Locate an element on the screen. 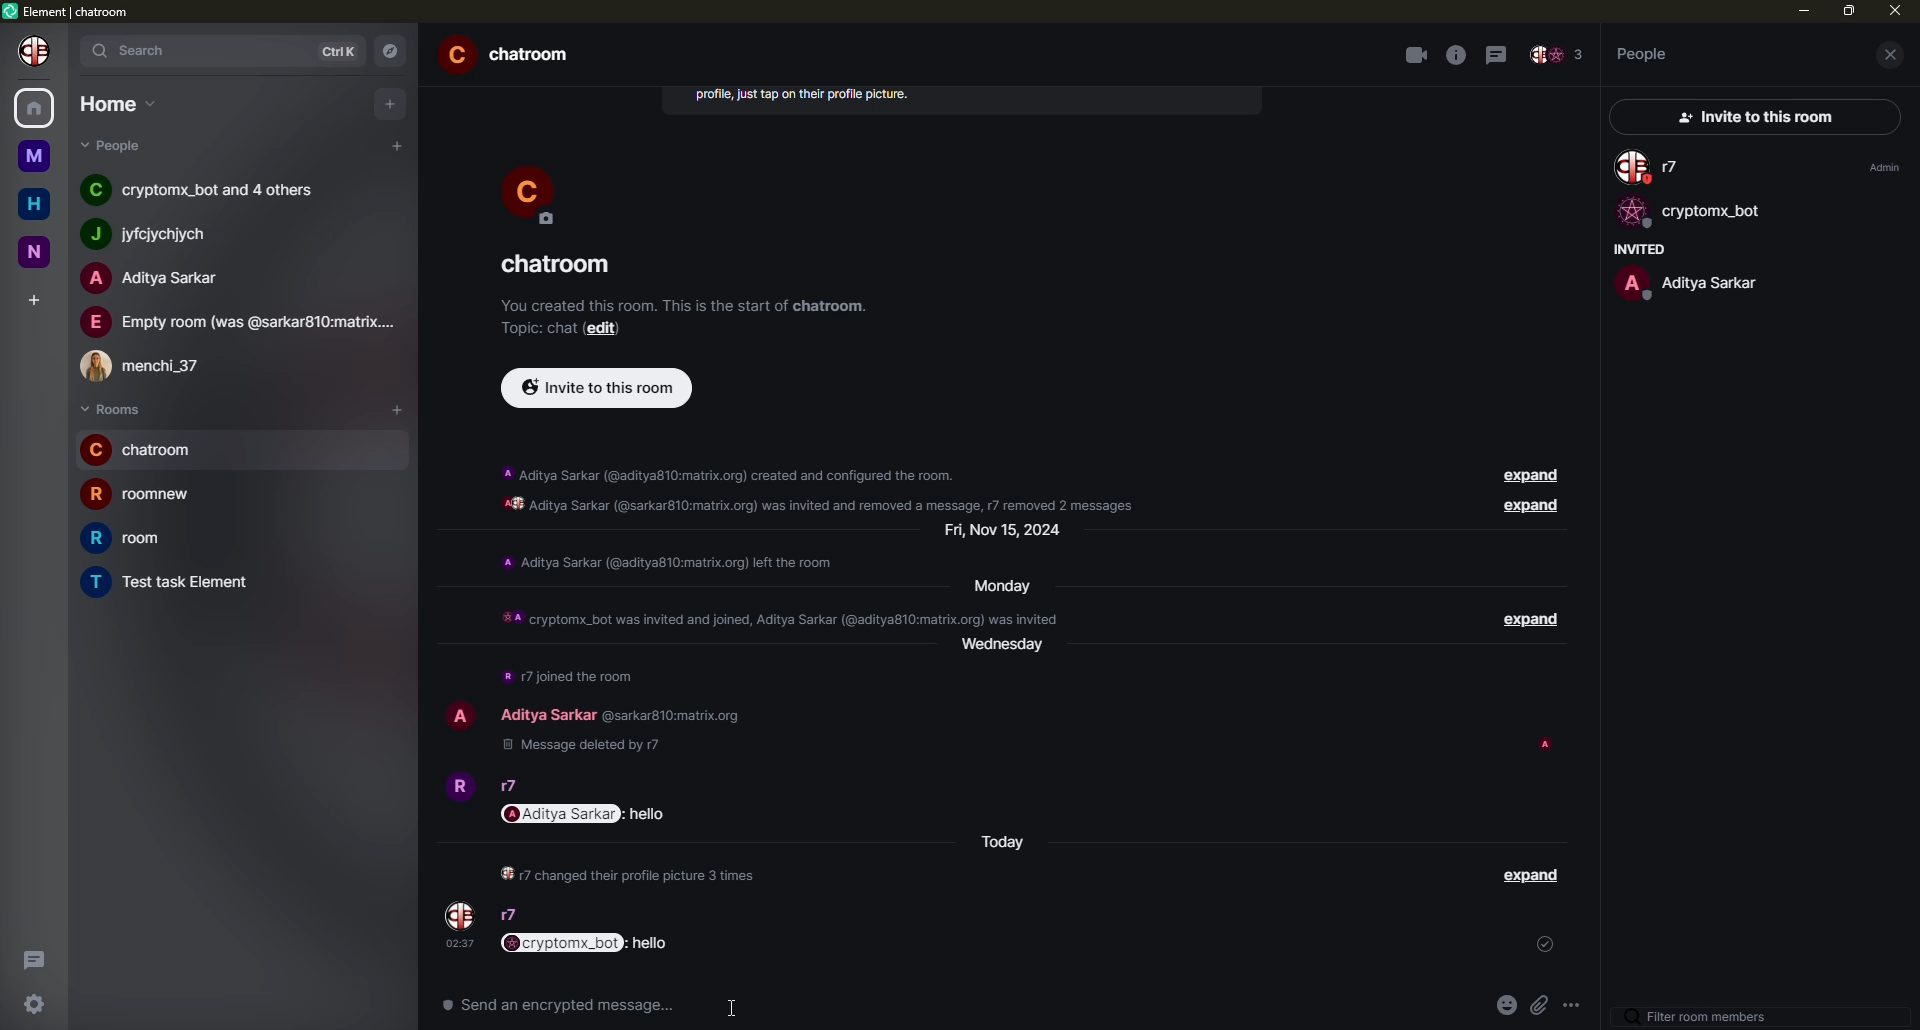 The image size is (1920, 1030). info is located at coordinates (570, 676).